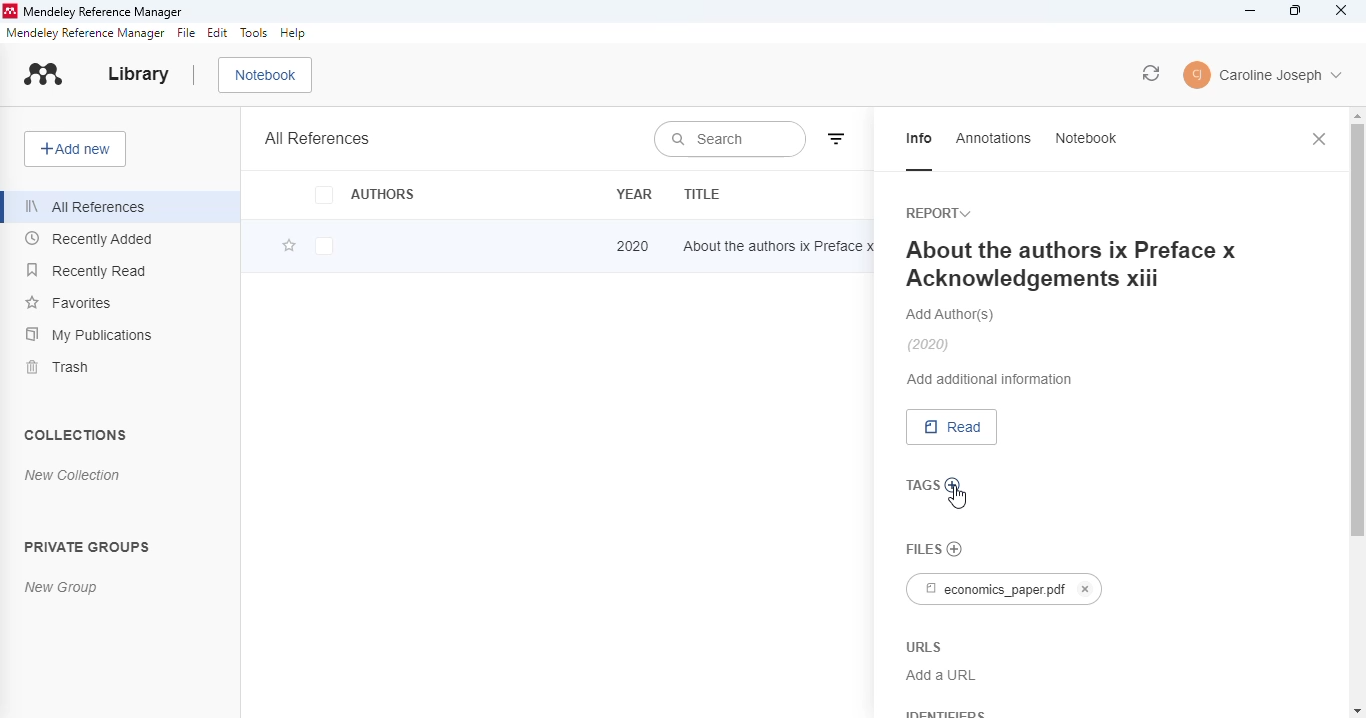  What do you see at coordinates (991, 379) in the screenshot?
I see `add additional information` at bounding box center [991, 379].